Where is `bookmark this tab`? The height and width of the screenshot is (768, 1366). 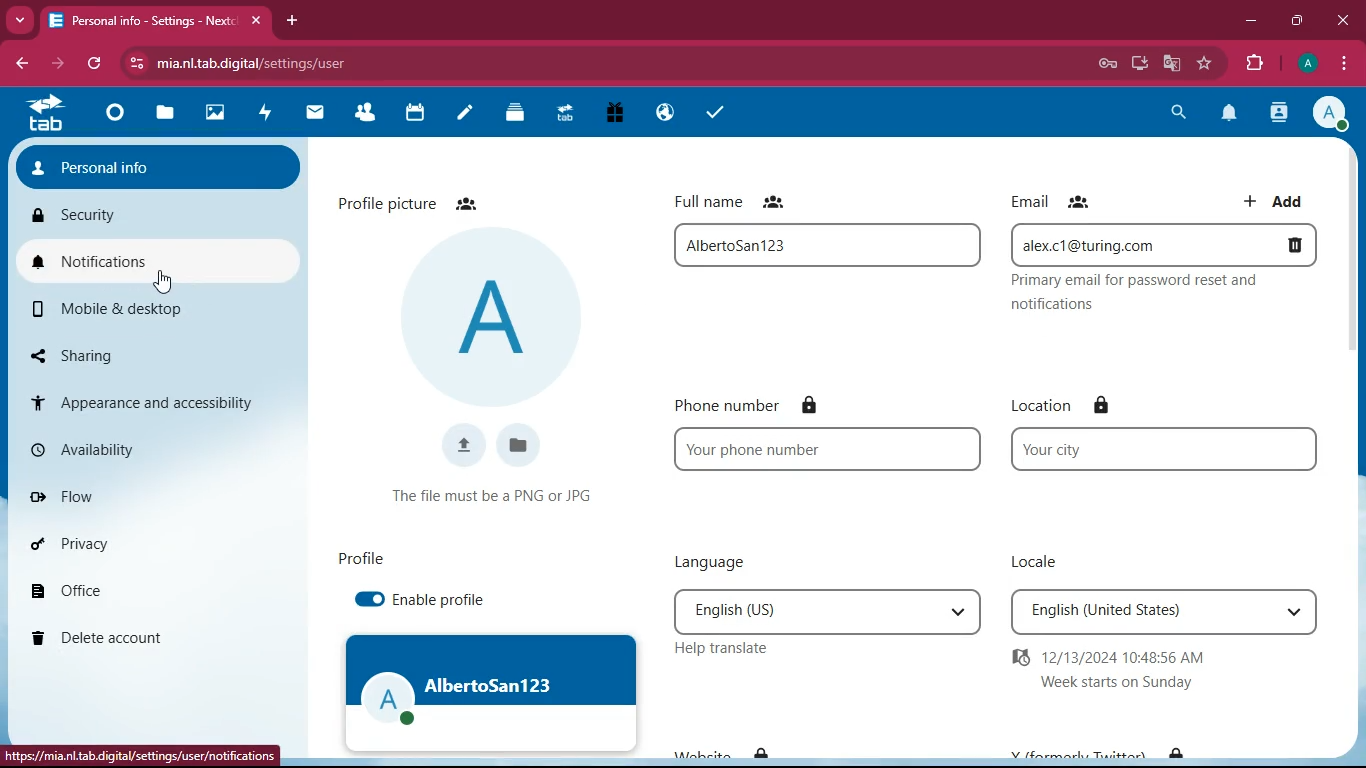
bookmark this tab is located at coordinates (1205, 61).